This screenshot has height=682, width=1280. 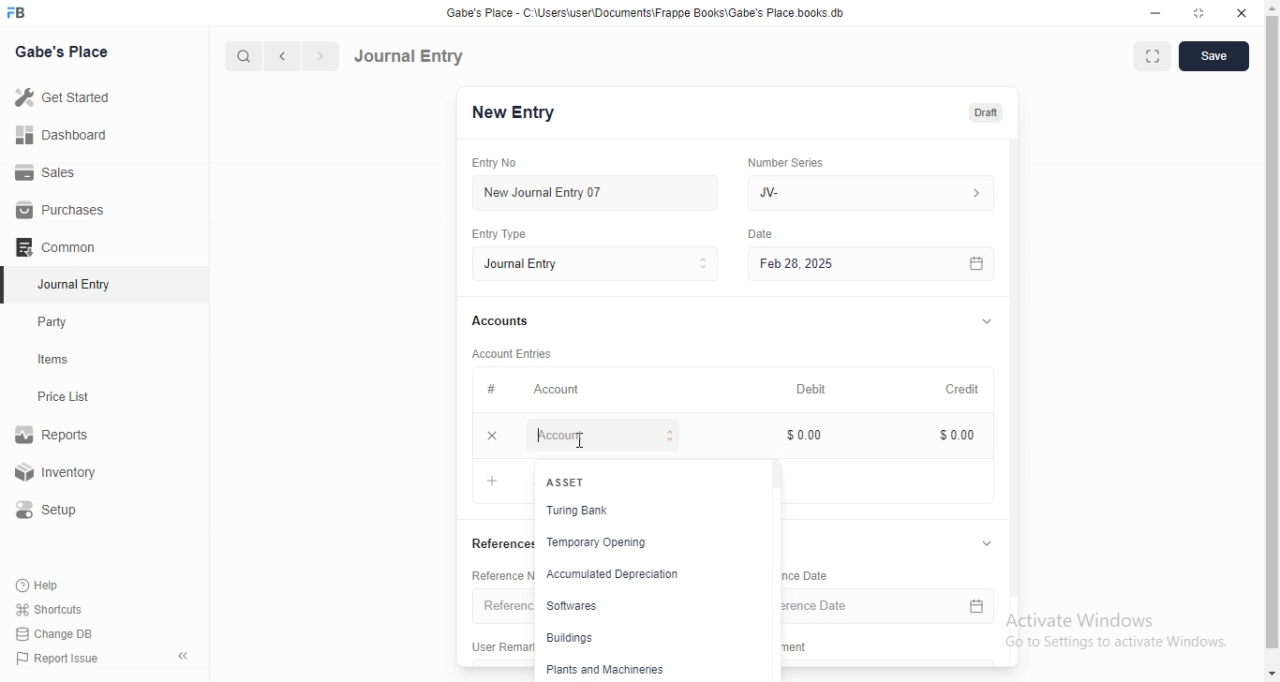 I want to click on Buildings, so click(x=571, y=637).